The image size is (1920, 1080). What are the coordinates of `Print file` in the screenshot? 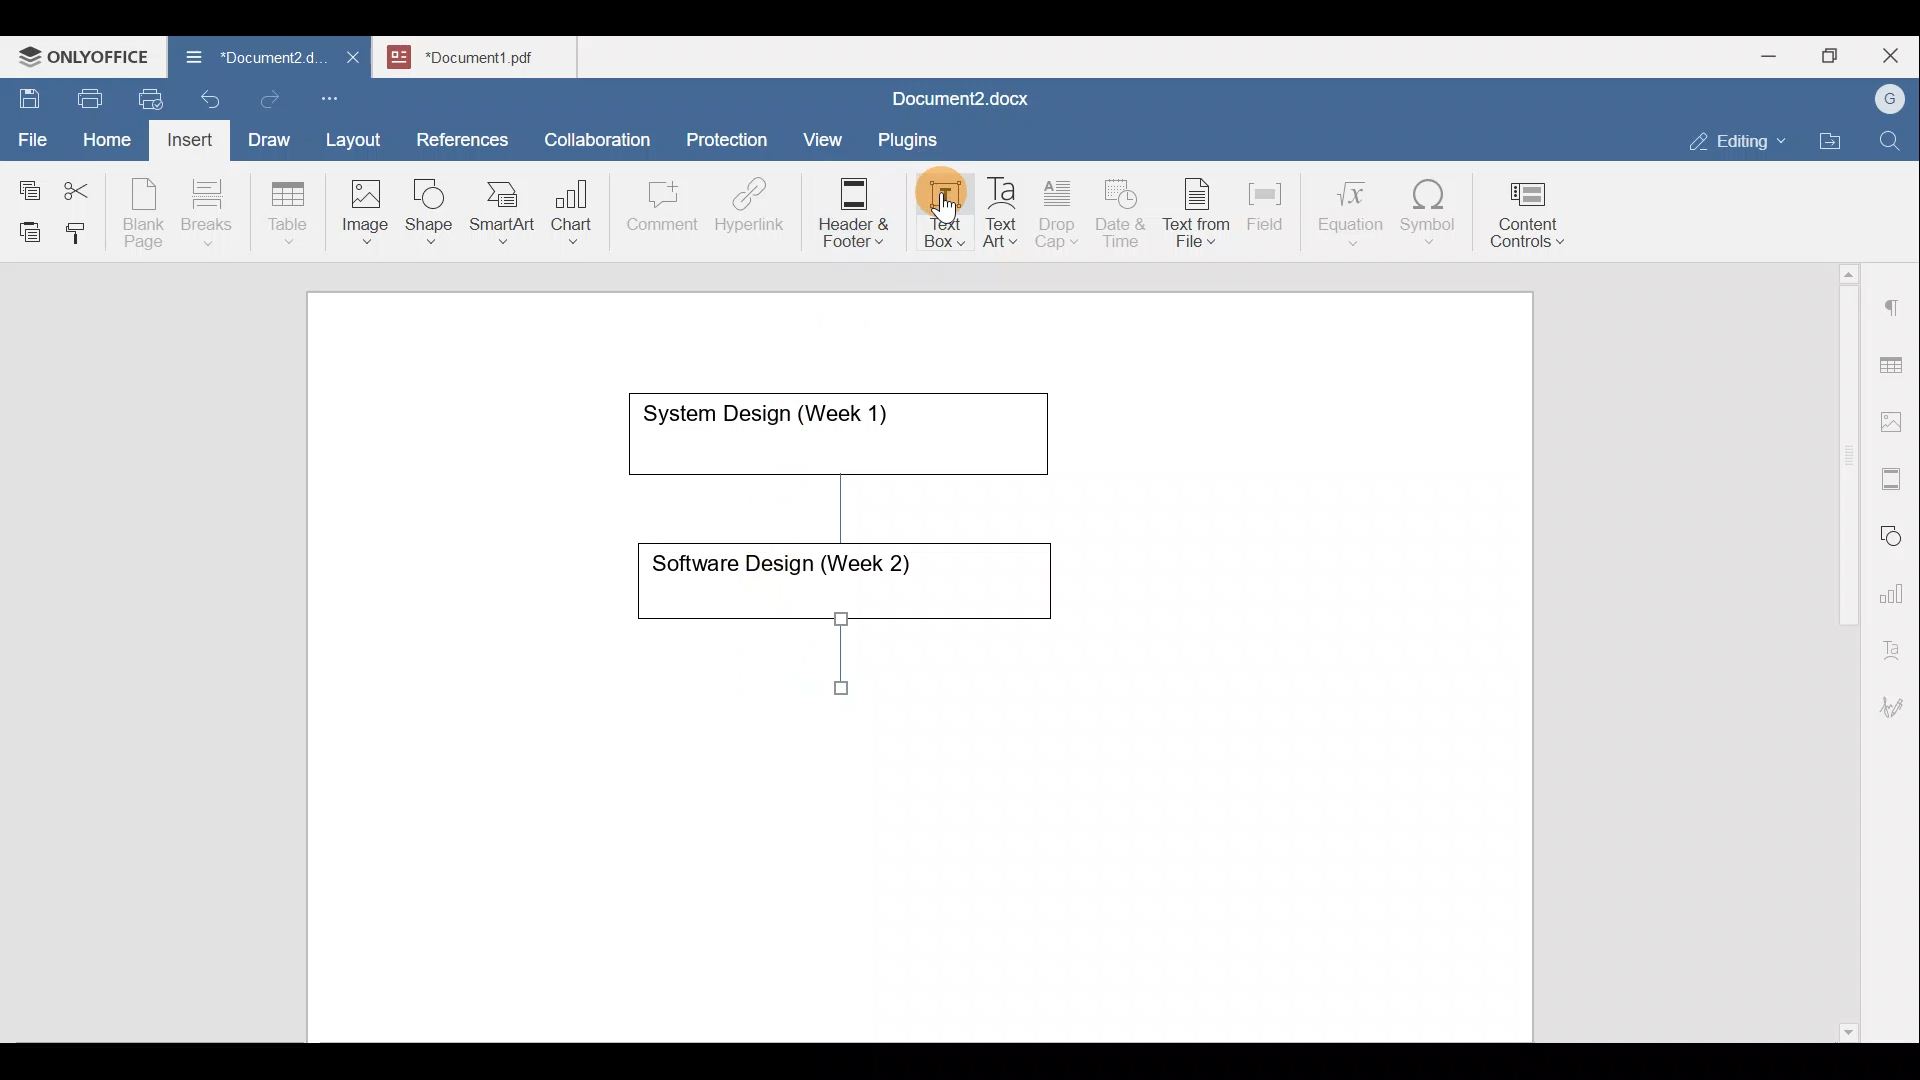 It's located at (86, 95).